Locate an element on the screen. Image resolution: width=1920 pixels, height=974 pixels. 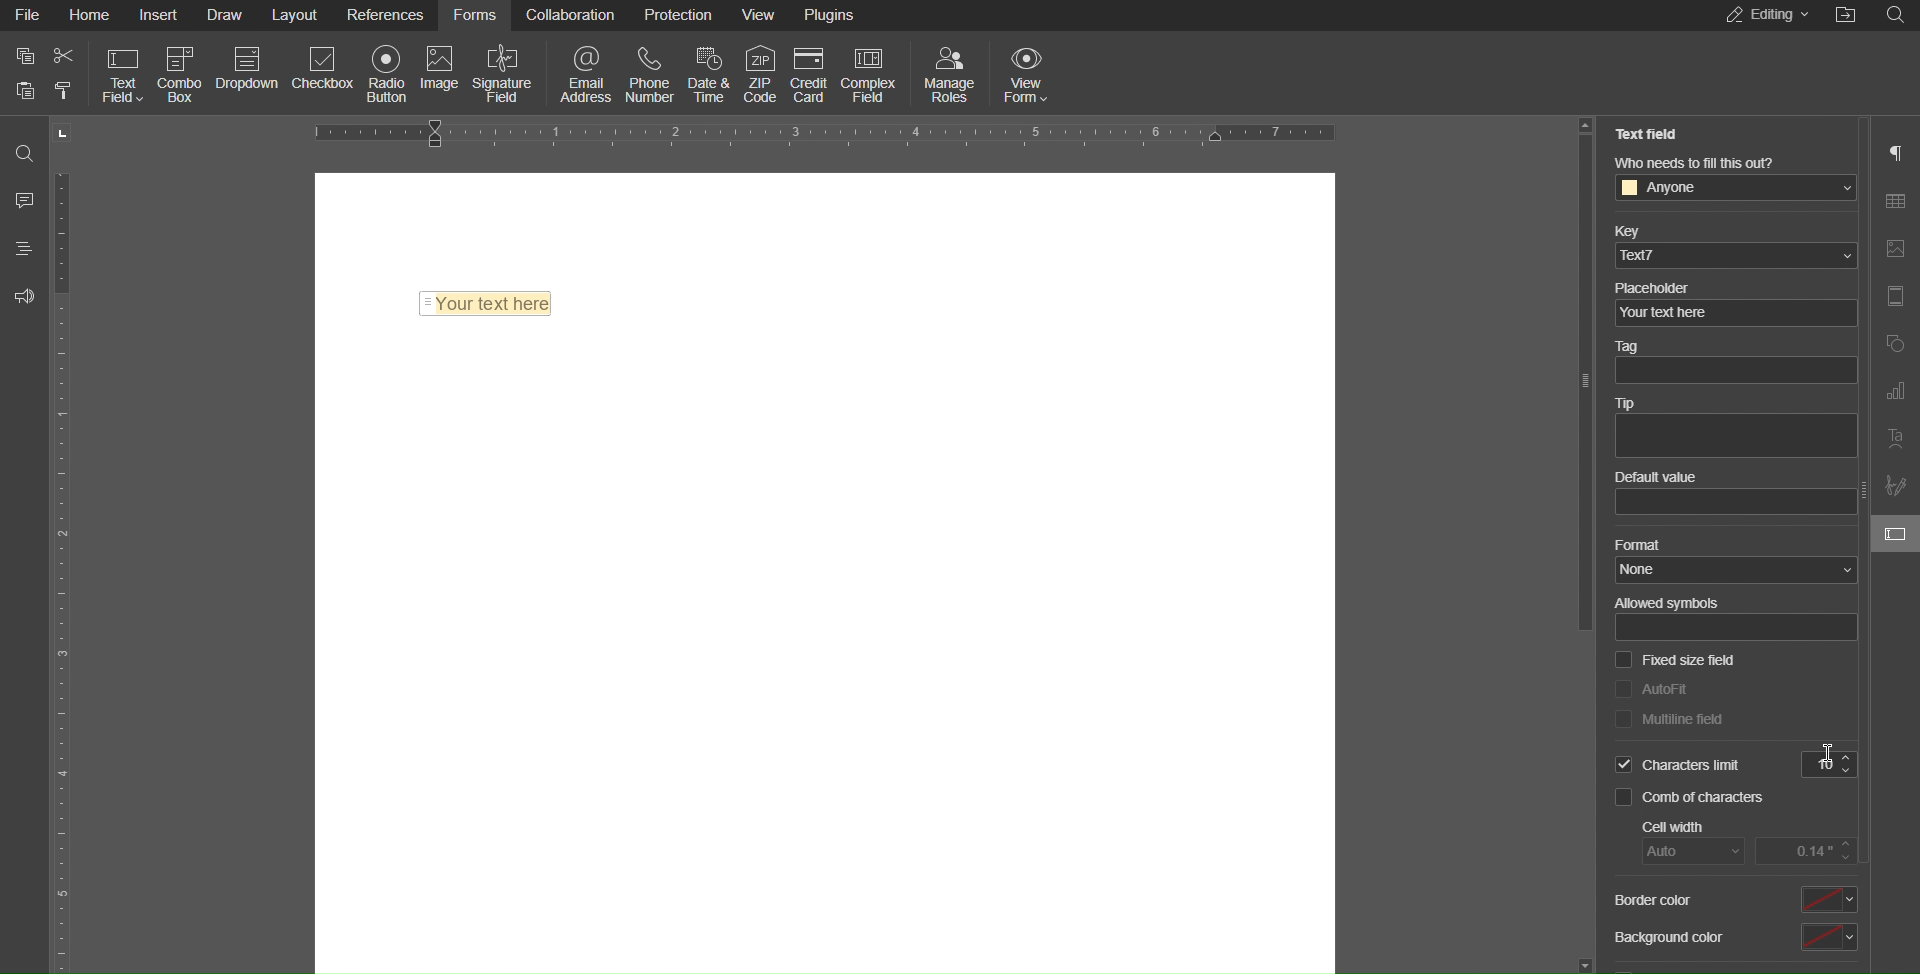
Shape Settings is located at coordinates (1895, 342).